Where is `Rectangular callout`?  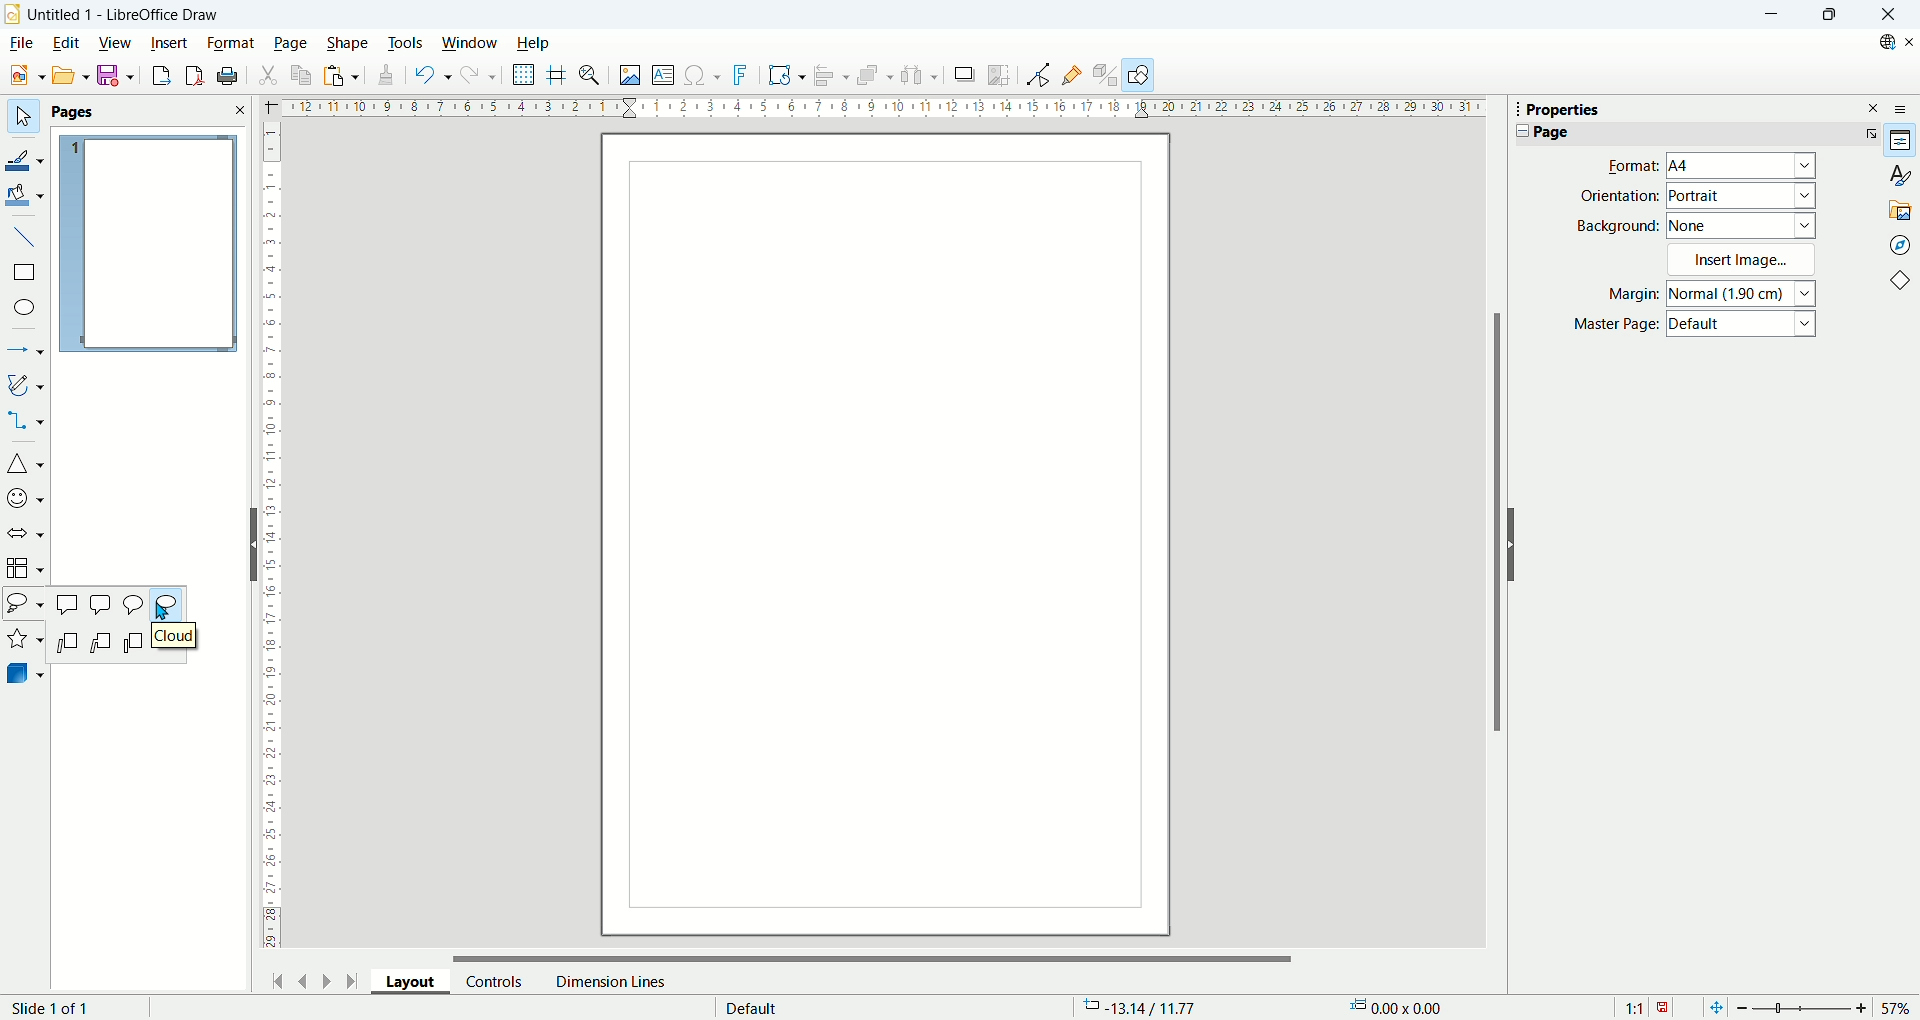
Rectangular callout is located at coordinates (68, 605).